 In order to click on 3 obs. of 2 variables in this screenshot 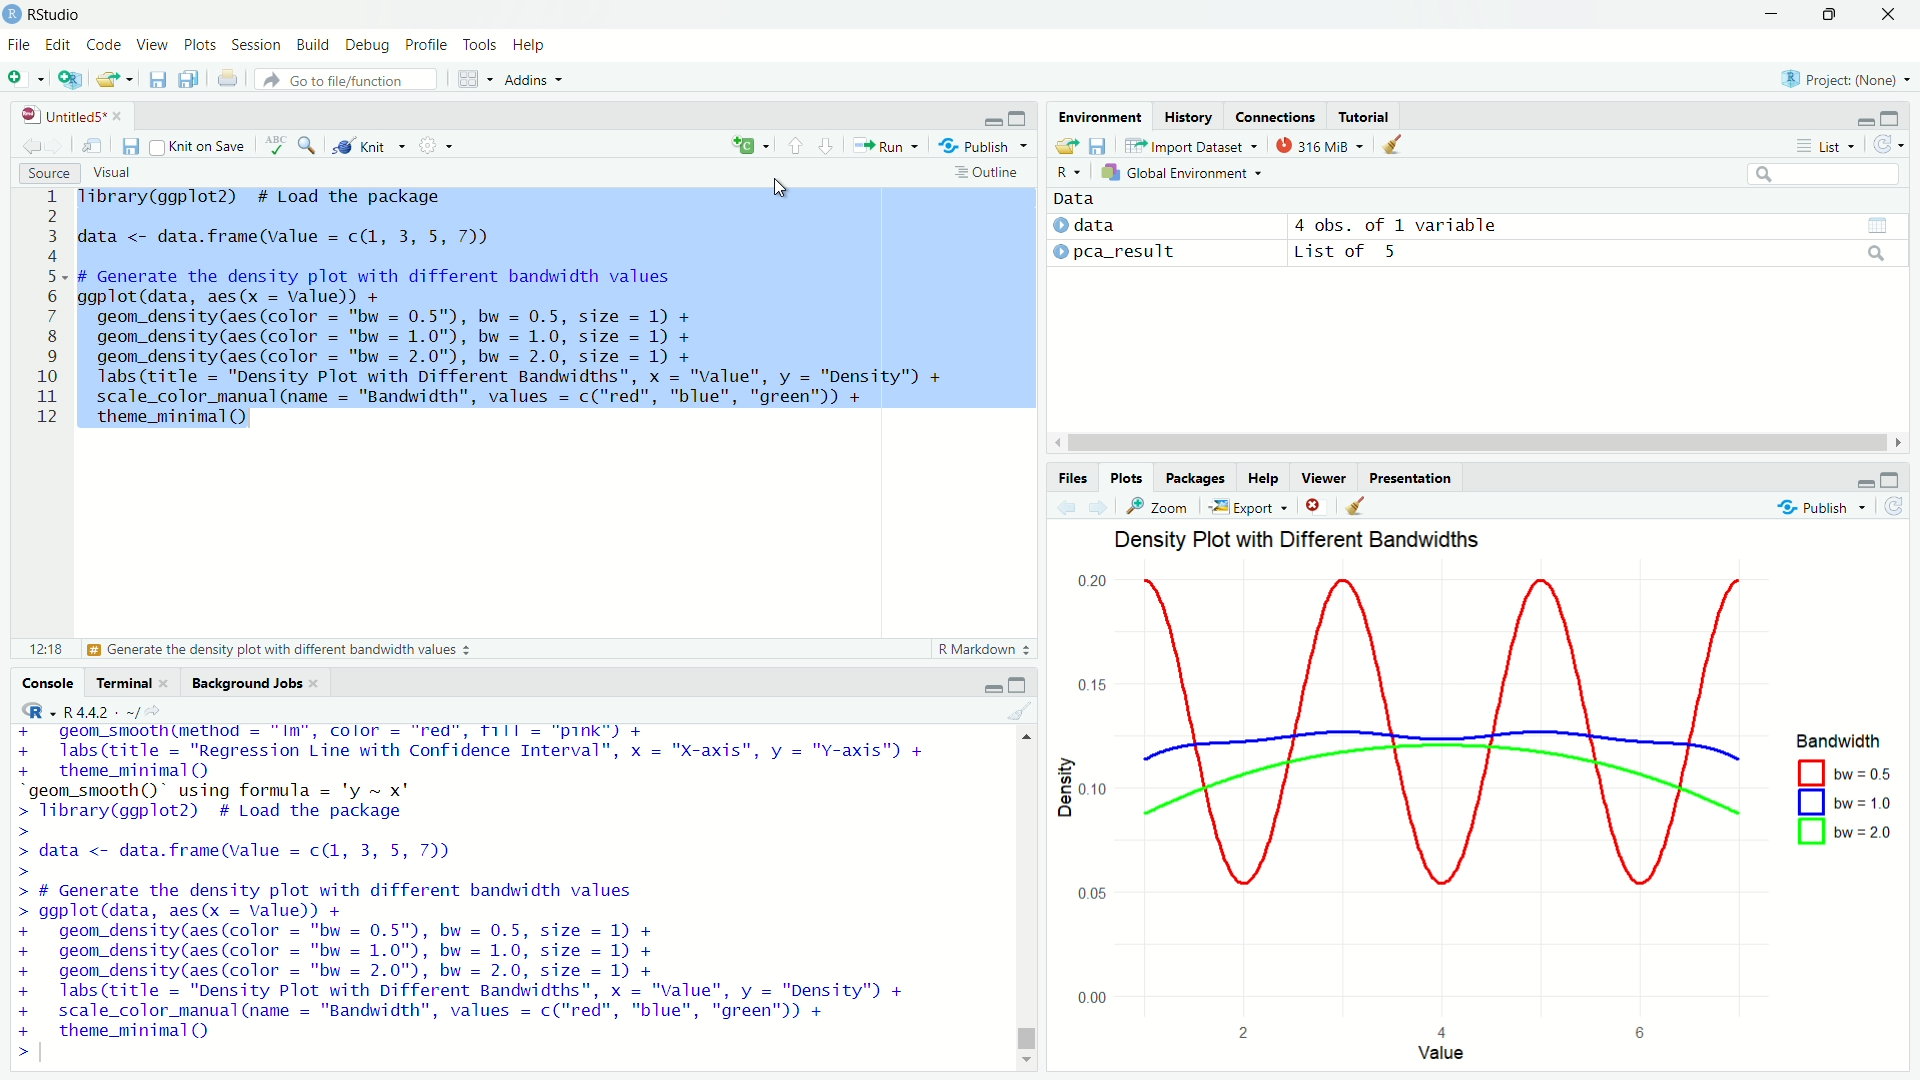, I will do `click(1401, 225)`.